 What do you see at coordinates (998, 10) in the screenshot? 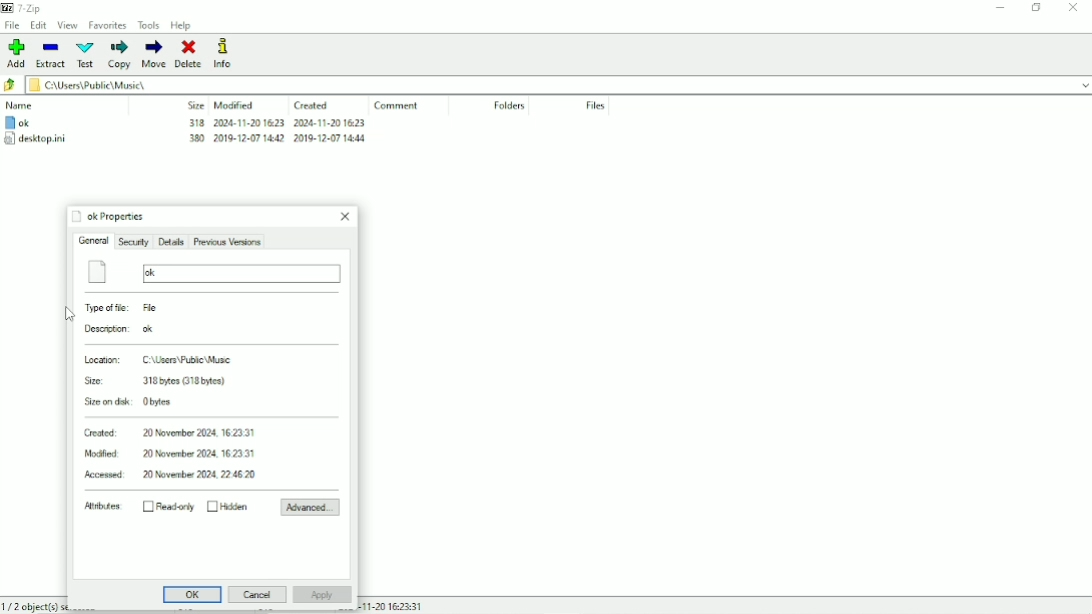
I see `Minimize` at bounding box center [998, 10].